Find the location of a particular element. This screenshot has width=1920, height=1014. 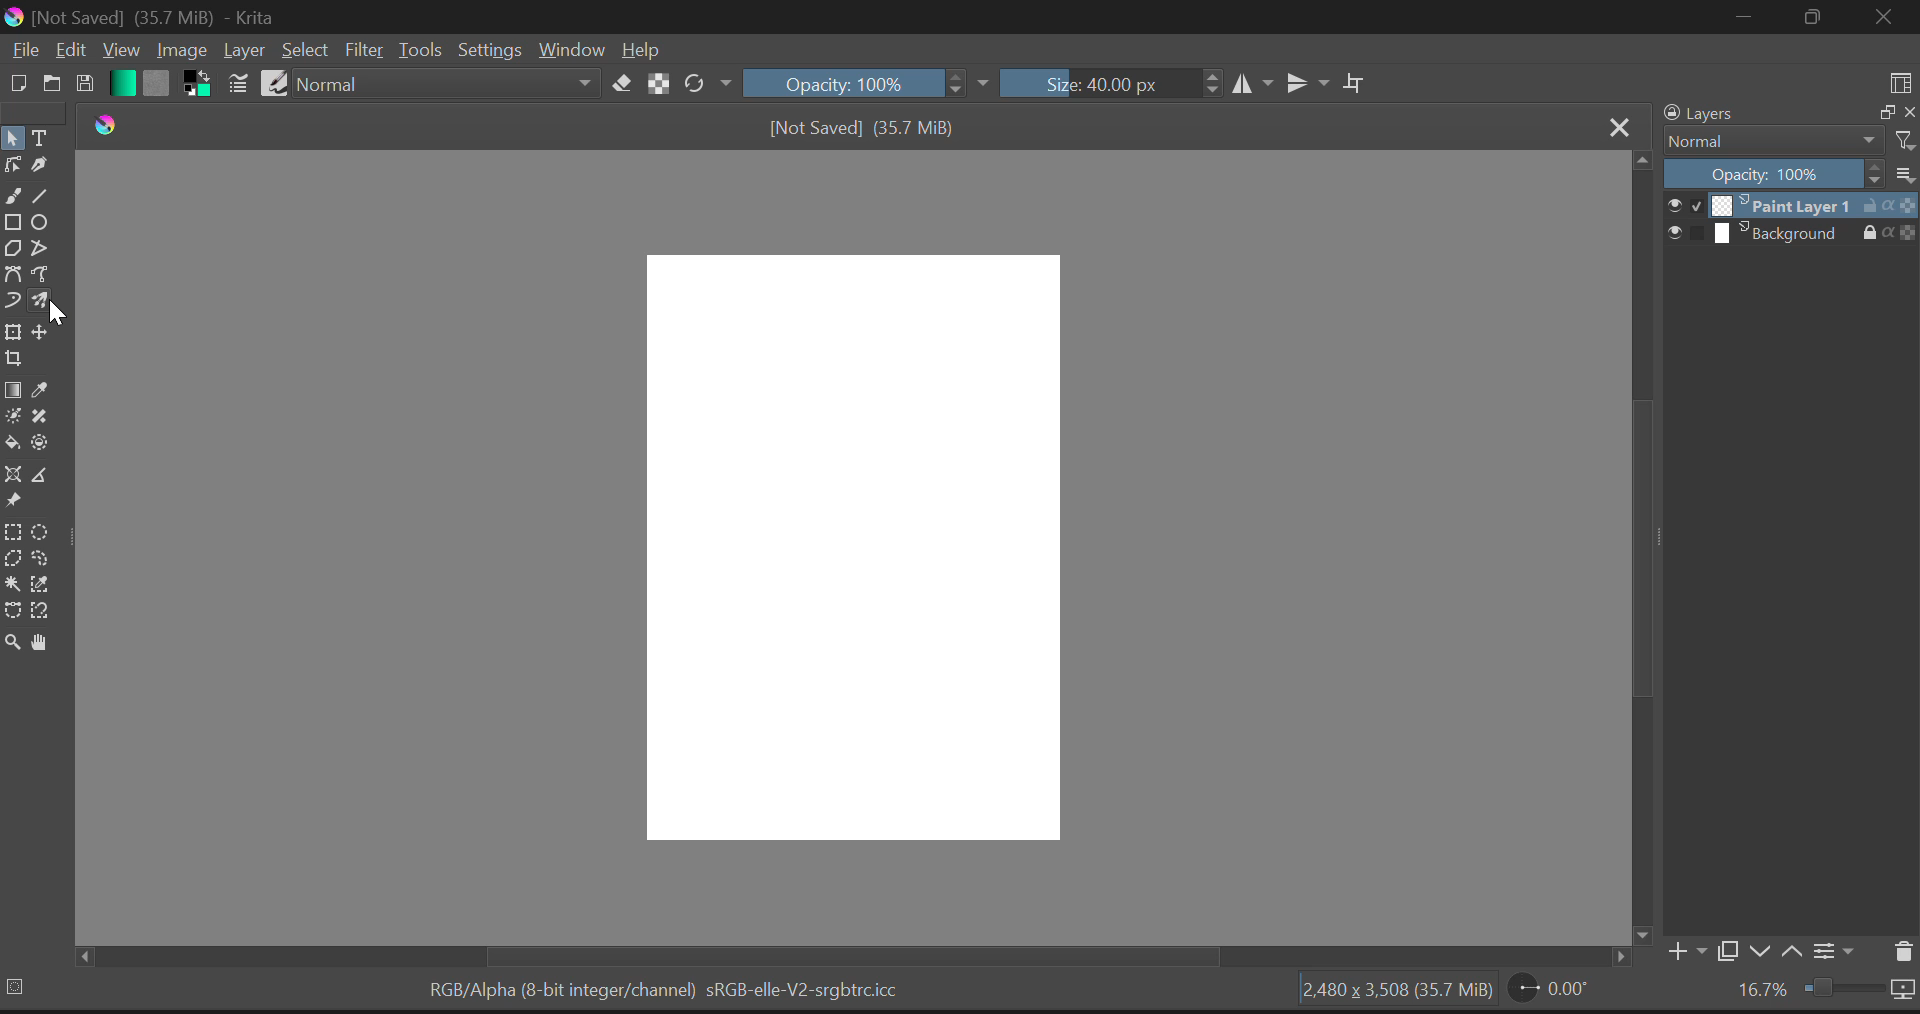

Copy Layer is located at coordinates (1729, 951).